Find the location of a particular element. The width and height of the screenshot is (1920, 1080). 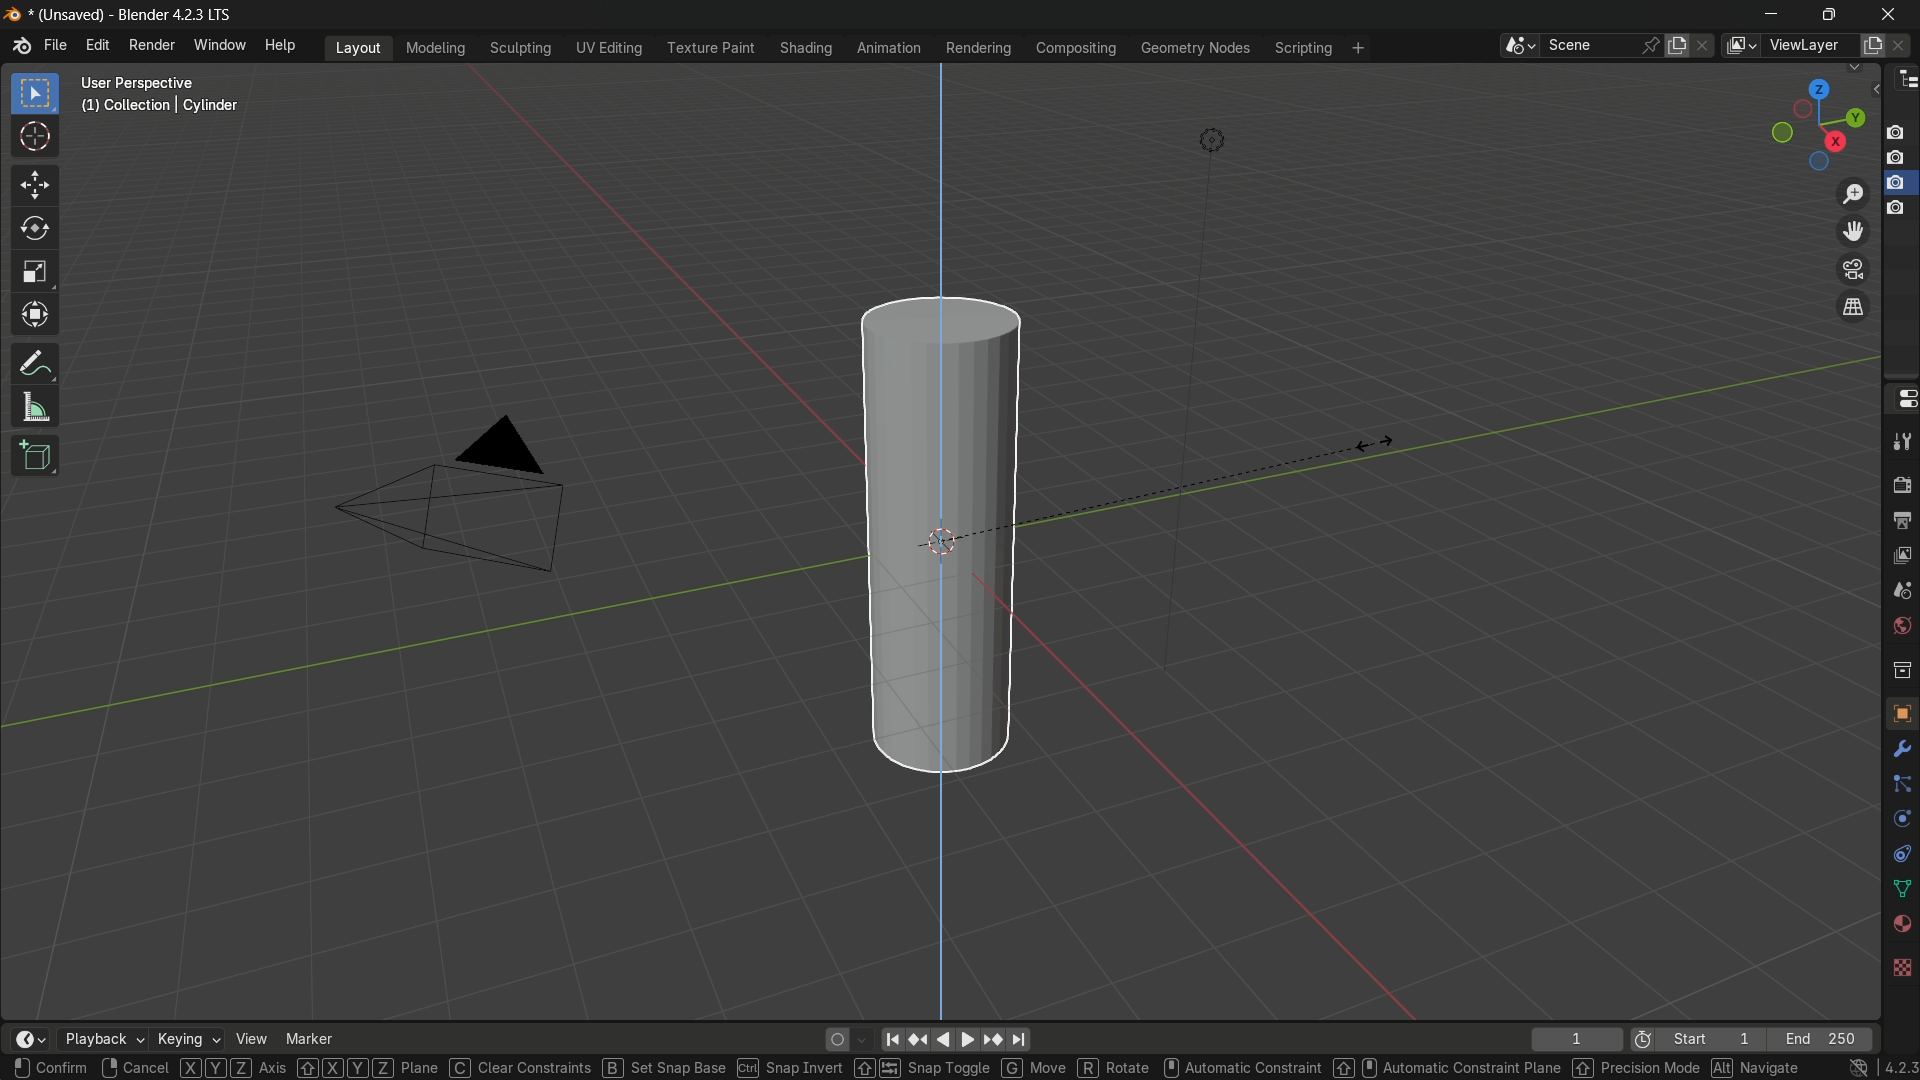

rotate is located at coordinates (36, 231).